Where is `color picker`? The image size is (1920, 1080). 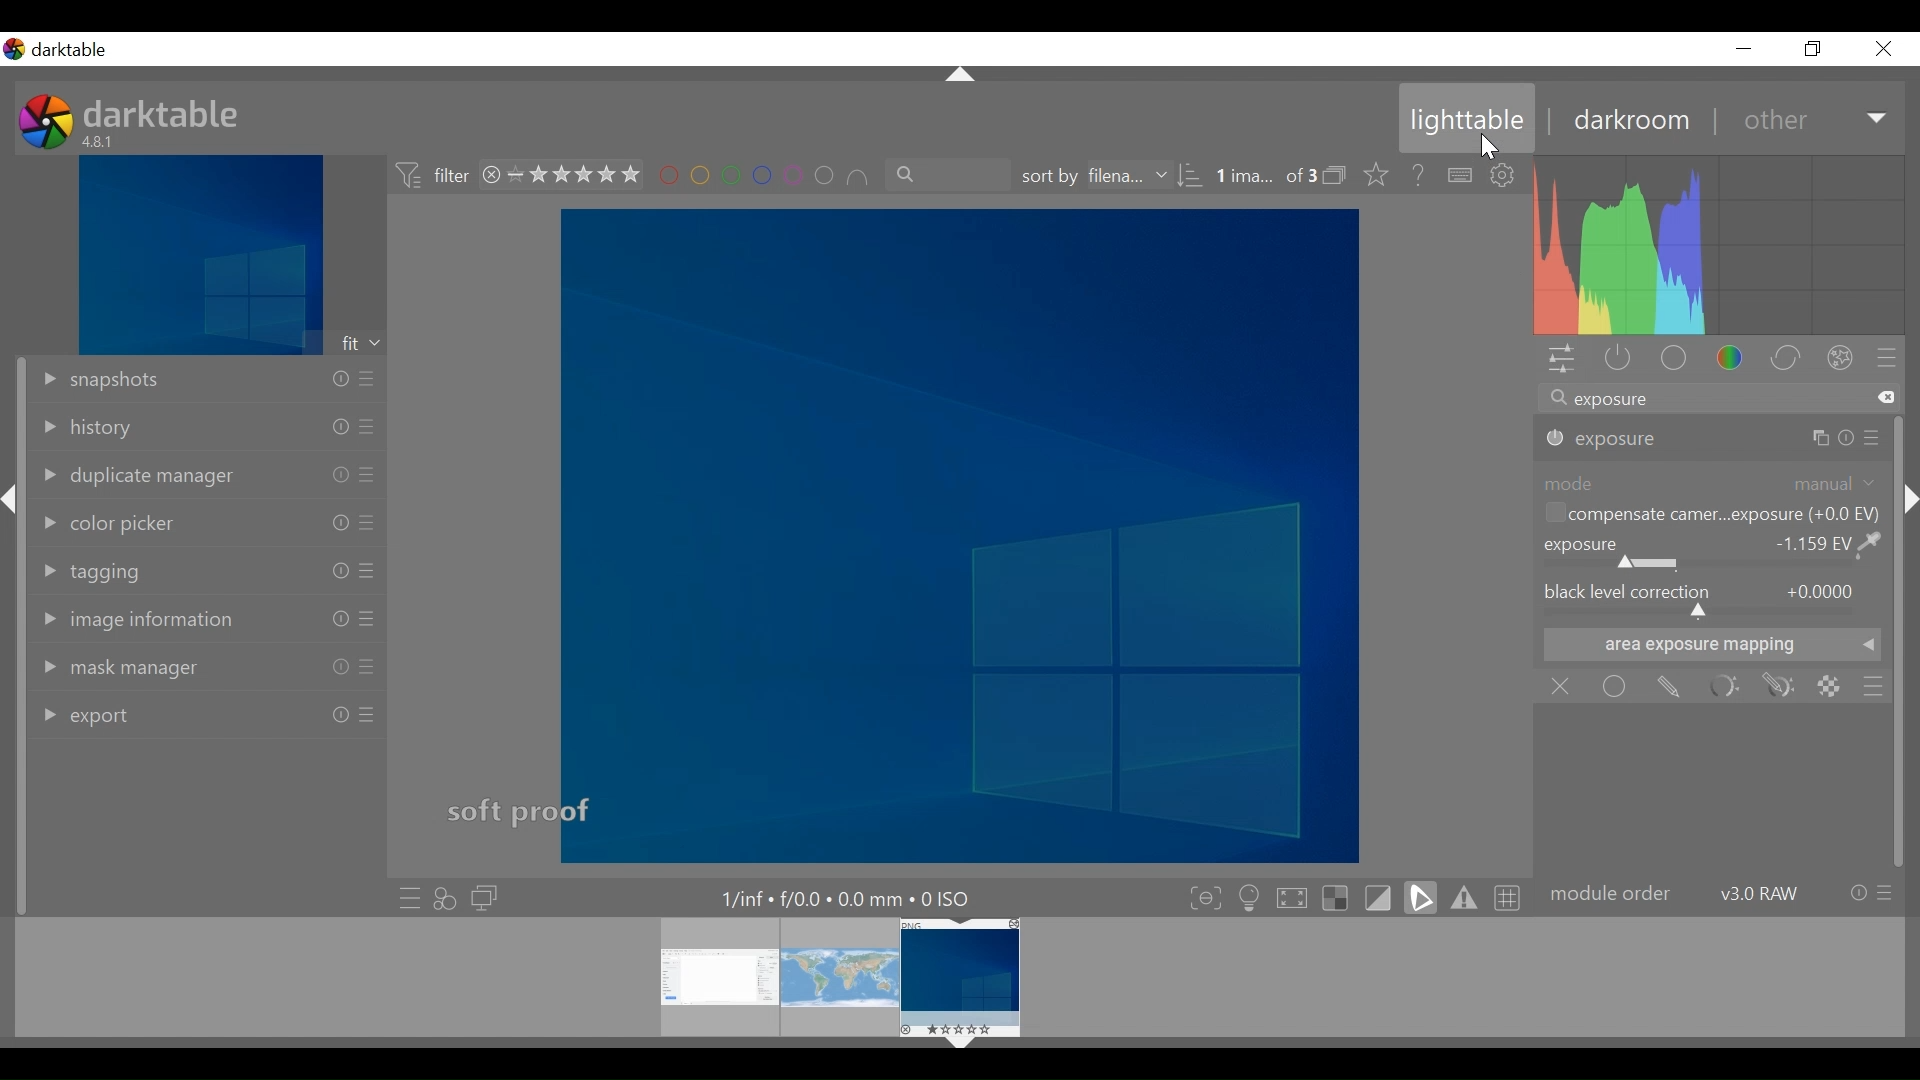 color picker is located at coordinates (107, 525).